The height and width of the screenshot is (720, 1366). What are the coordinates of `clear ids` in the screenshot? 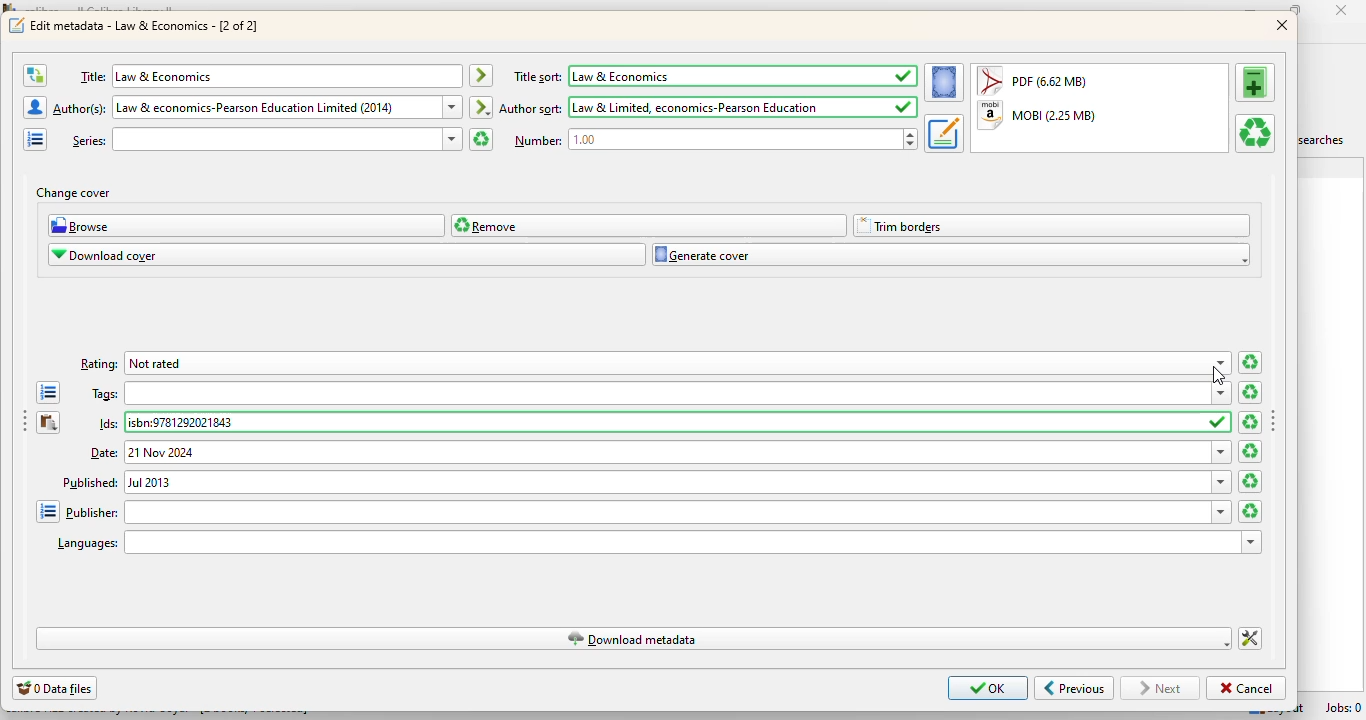 It's located at (1249, 423).